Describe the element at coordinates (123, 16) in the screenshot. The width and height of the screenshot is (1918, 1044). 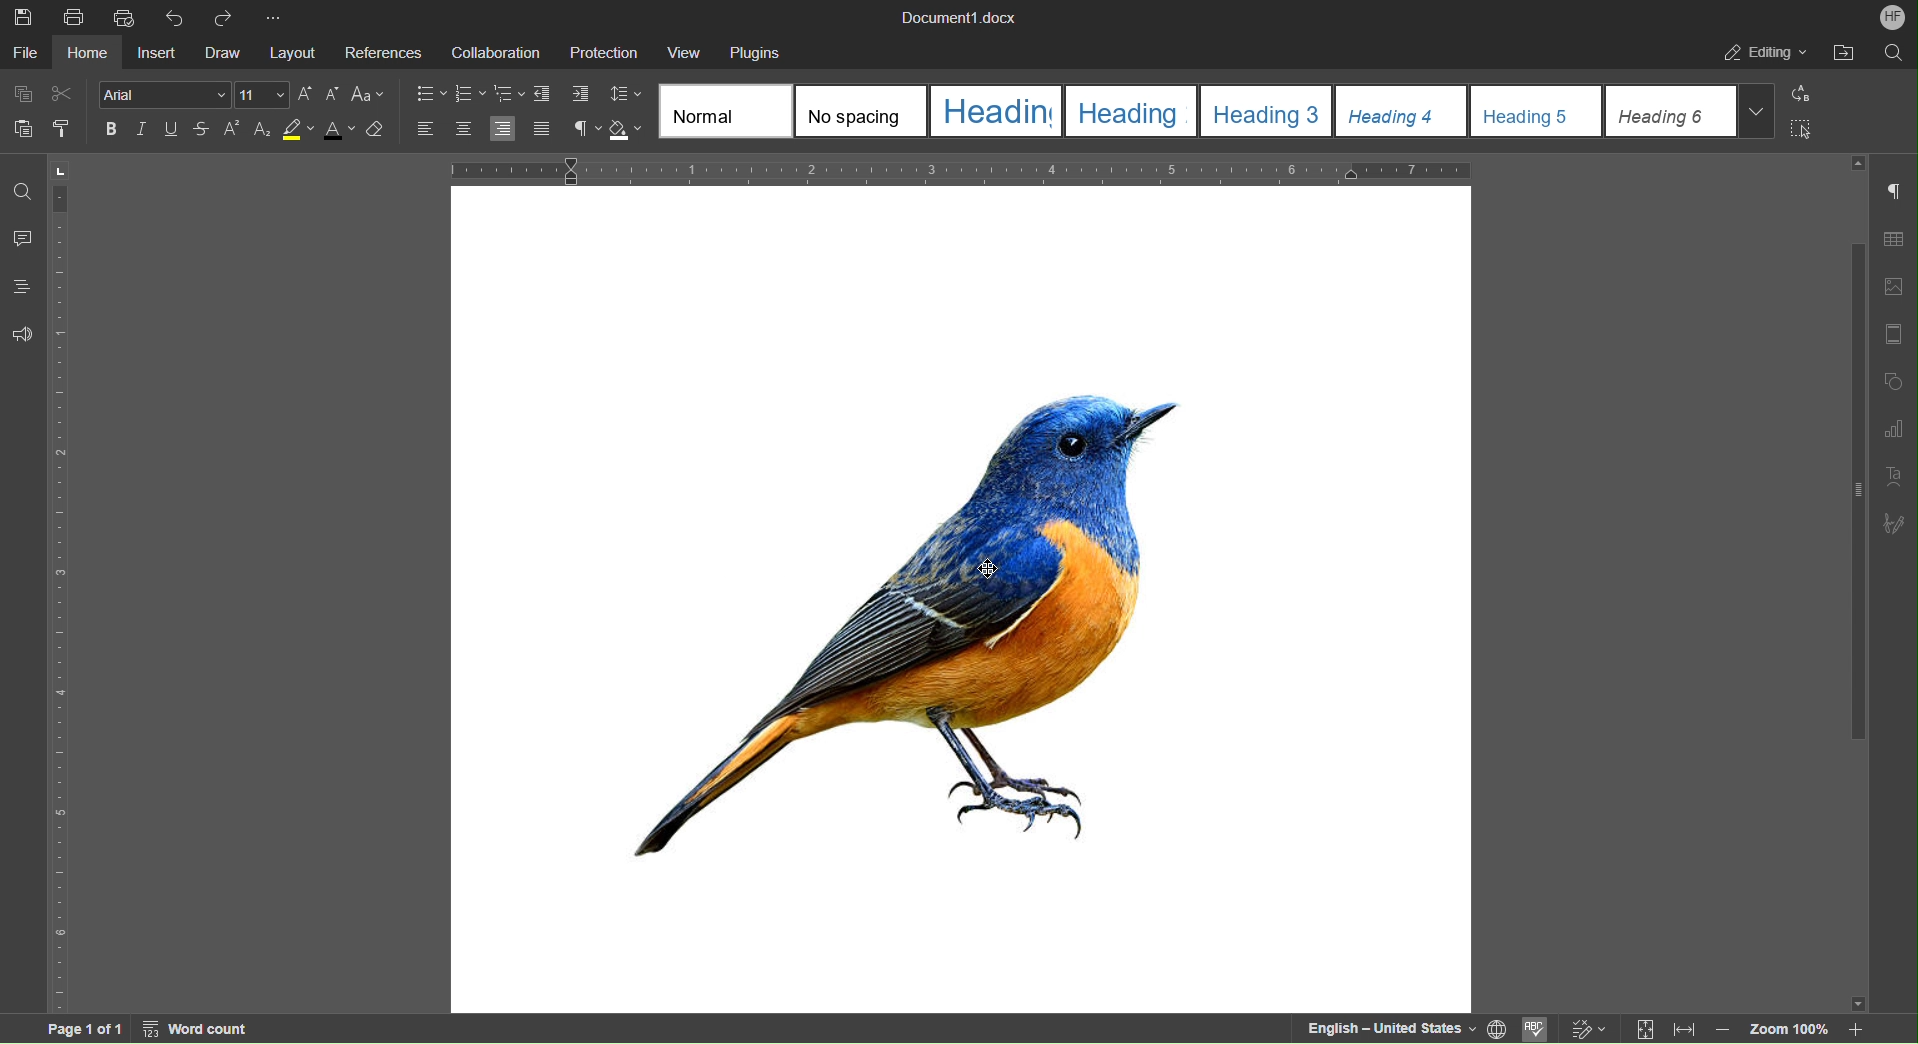
I see `Quick Print` at that location.